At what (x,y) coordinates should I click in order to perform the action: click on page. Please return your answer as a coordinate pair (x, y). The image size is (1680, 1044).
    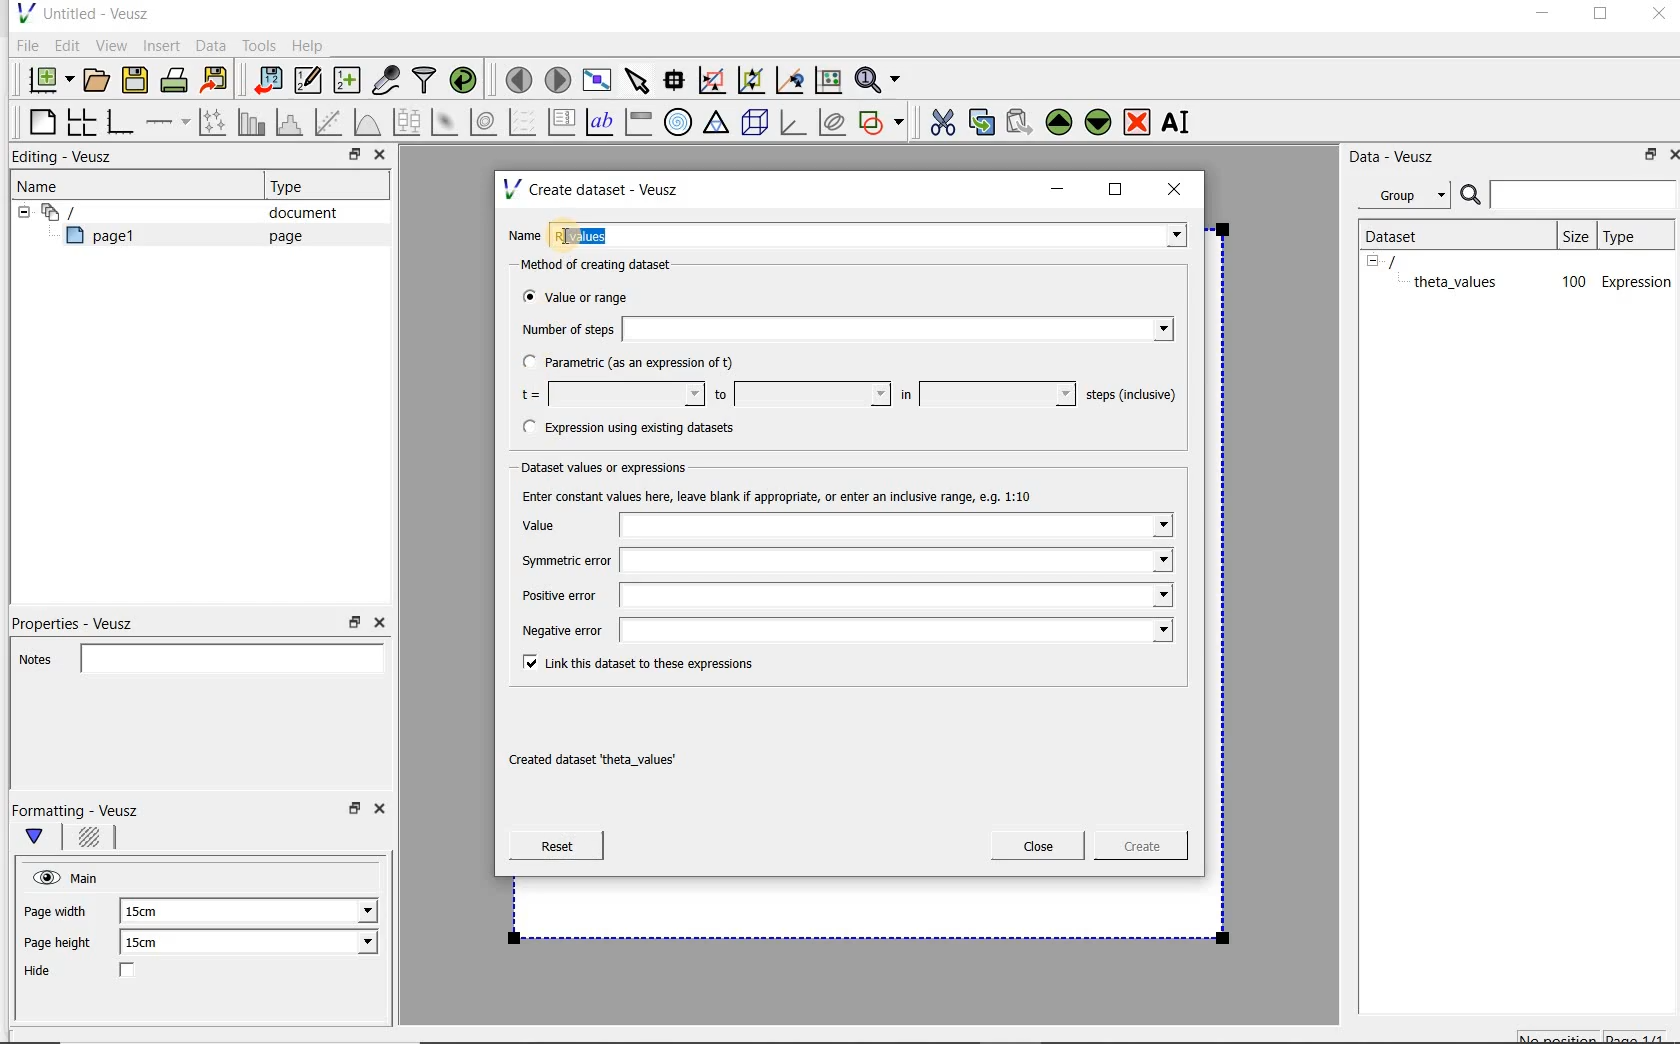
    Looking at the image, I should click on (281, 236).